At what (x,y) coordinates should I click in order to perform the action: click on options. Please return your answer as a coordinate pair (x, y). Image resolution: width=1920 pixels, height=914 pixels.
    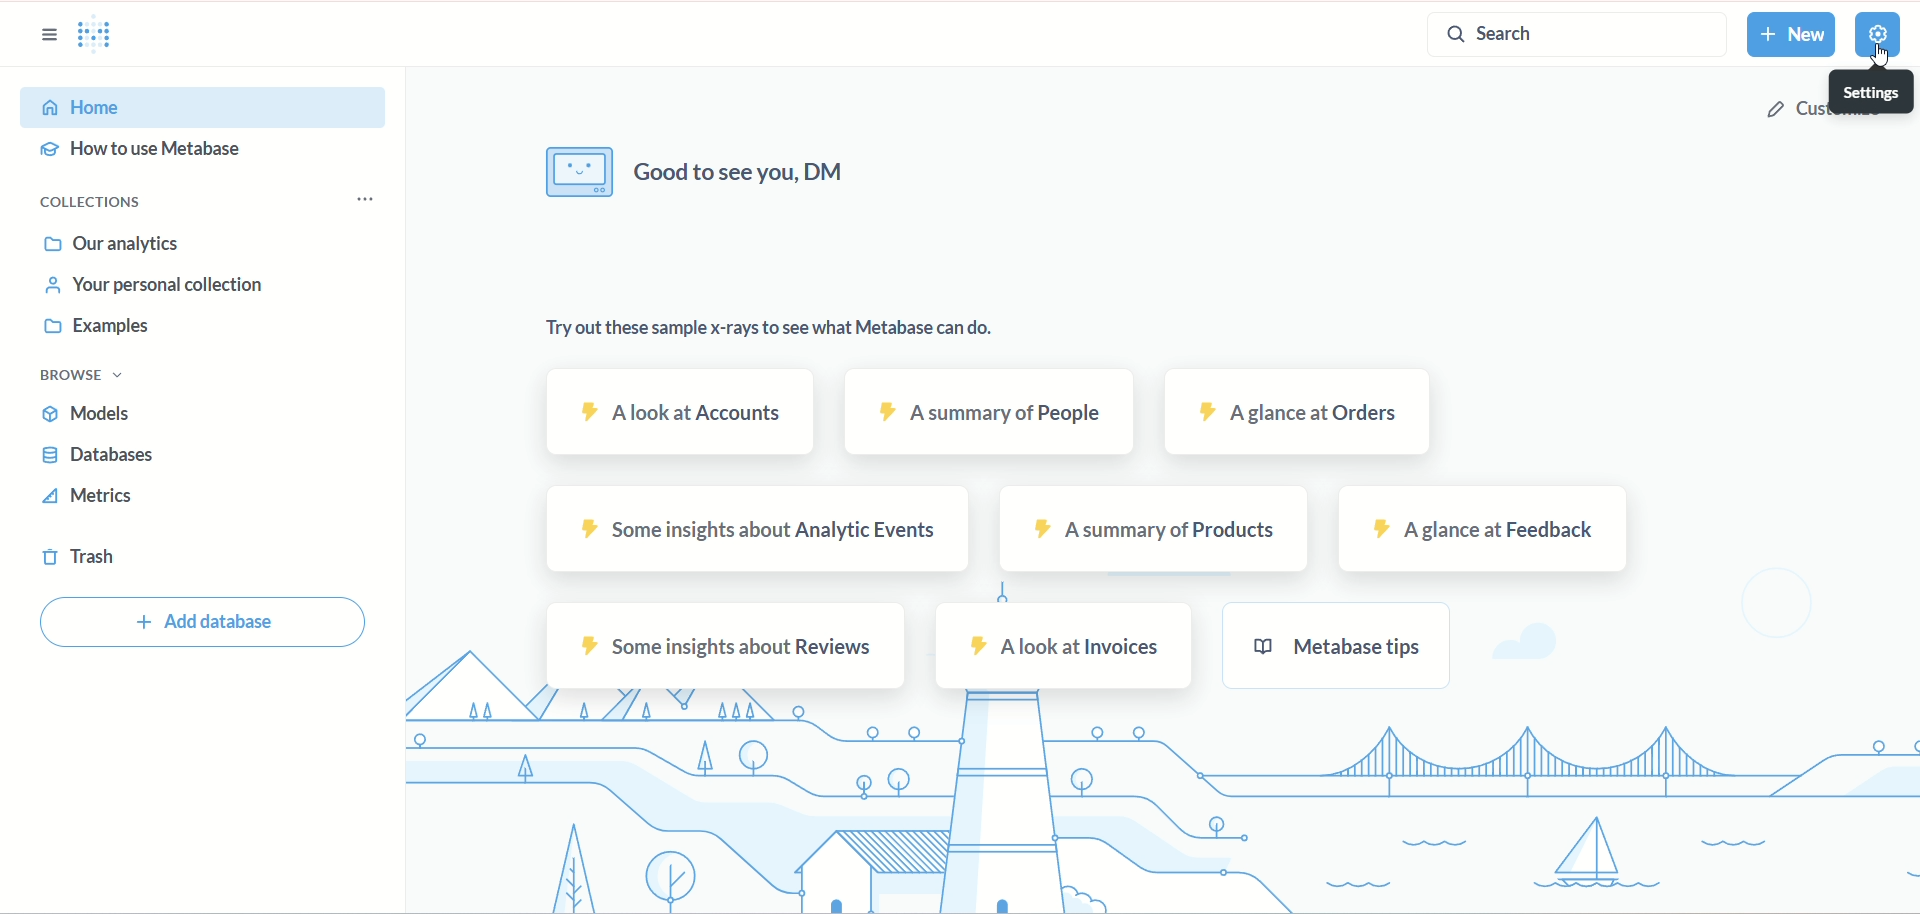
    Looking at the image, I should click on (46, 36).